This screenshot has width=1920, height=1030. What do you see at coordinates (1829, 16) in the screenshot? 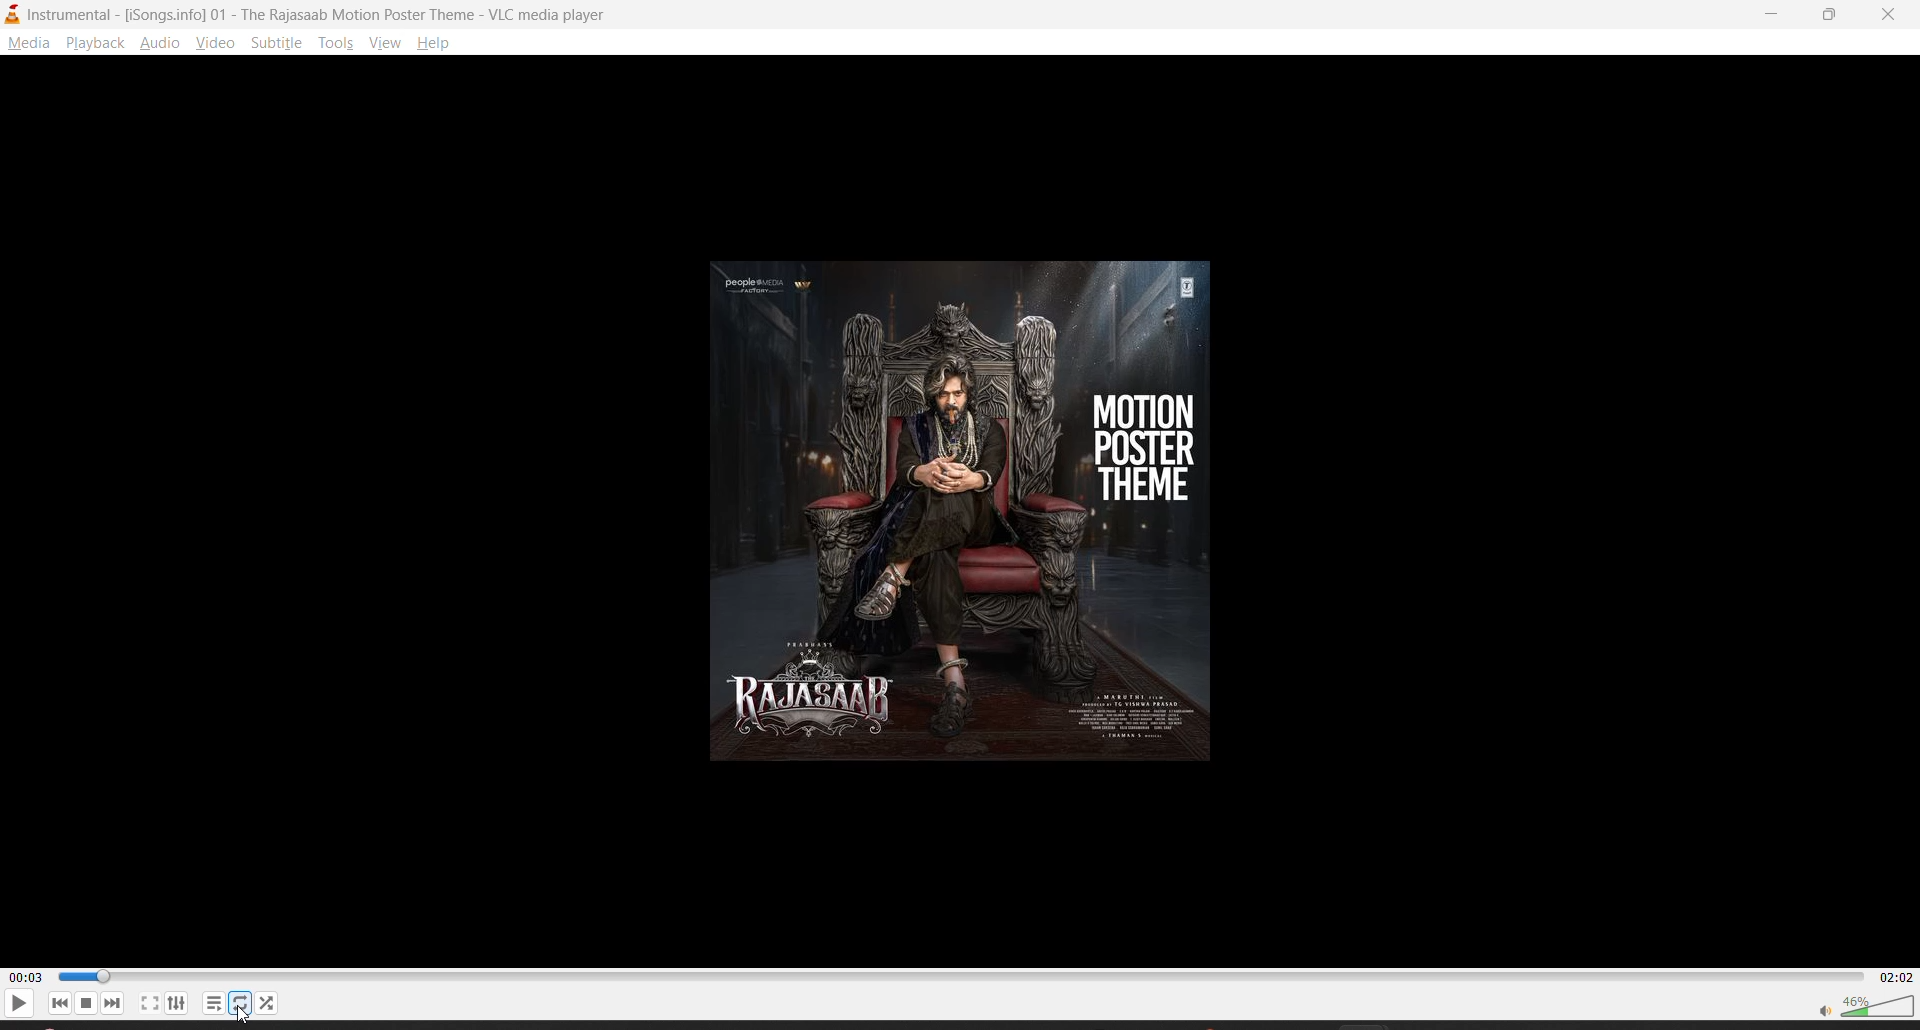
I see `maximize` at bounding box center [1829, 16].